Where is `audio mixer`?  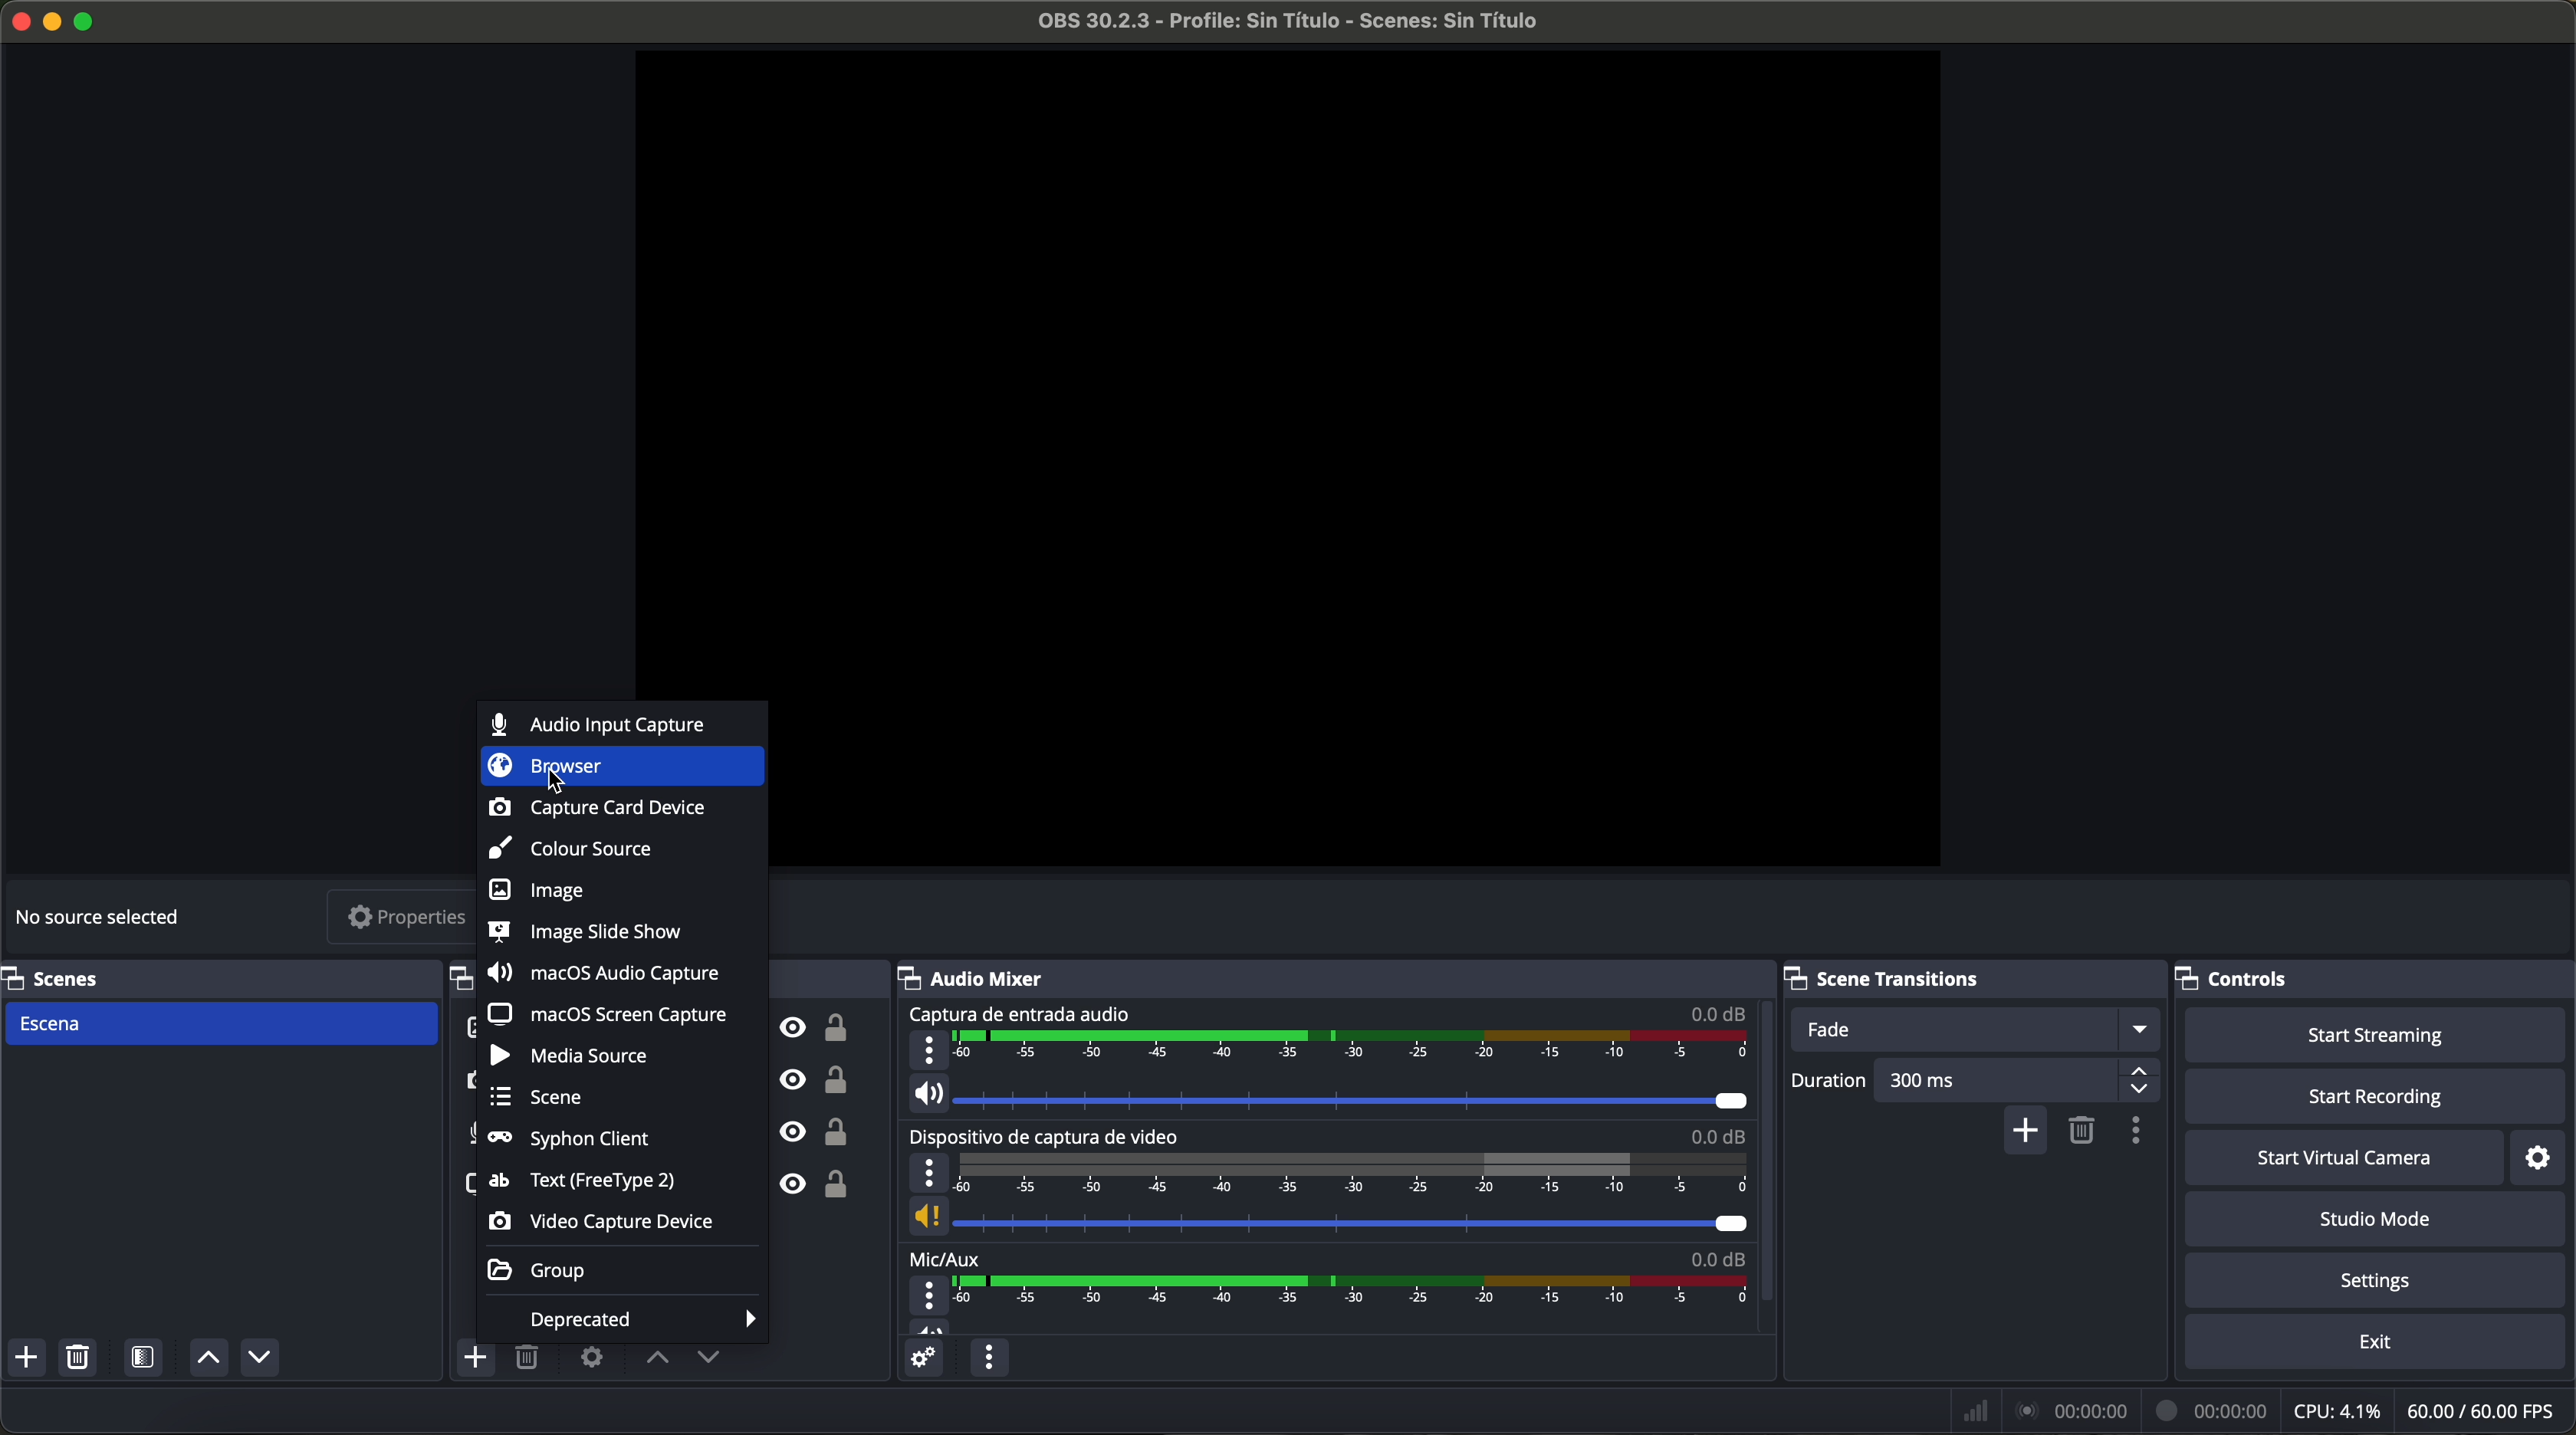 audio mixer is located at coordinates (982, 980).